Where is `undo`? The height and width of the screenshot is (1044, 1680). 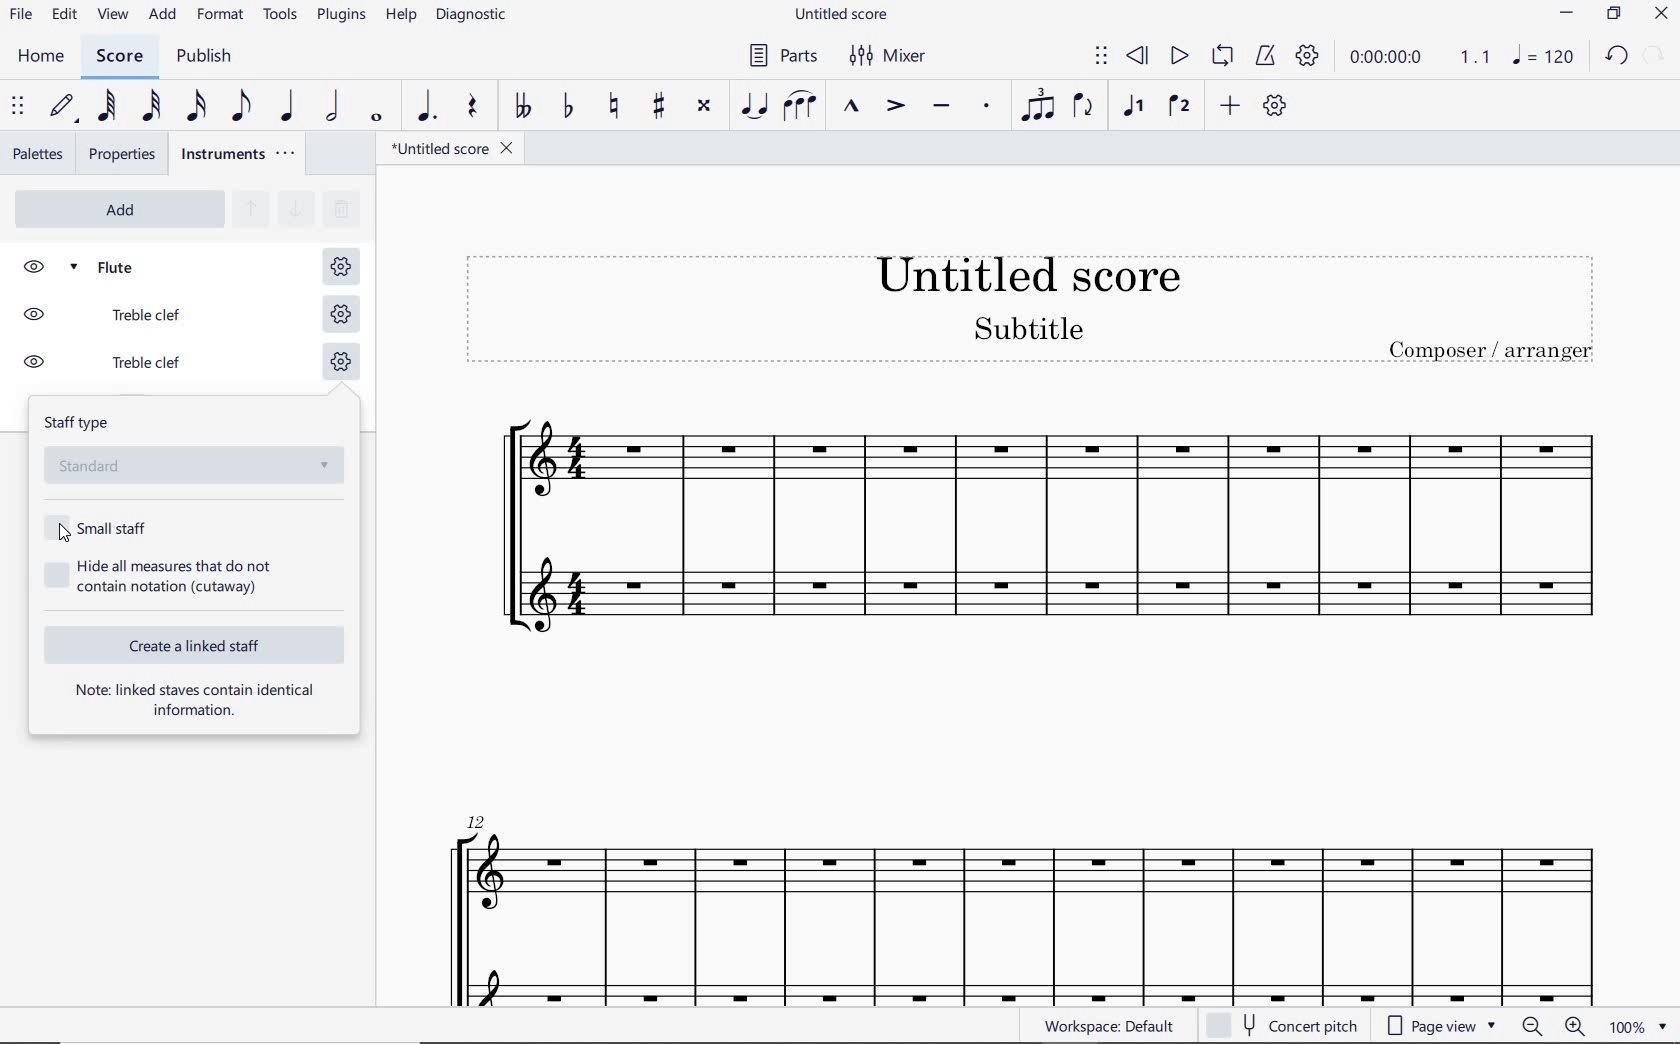 undo is located at coordinates (1618, 57).